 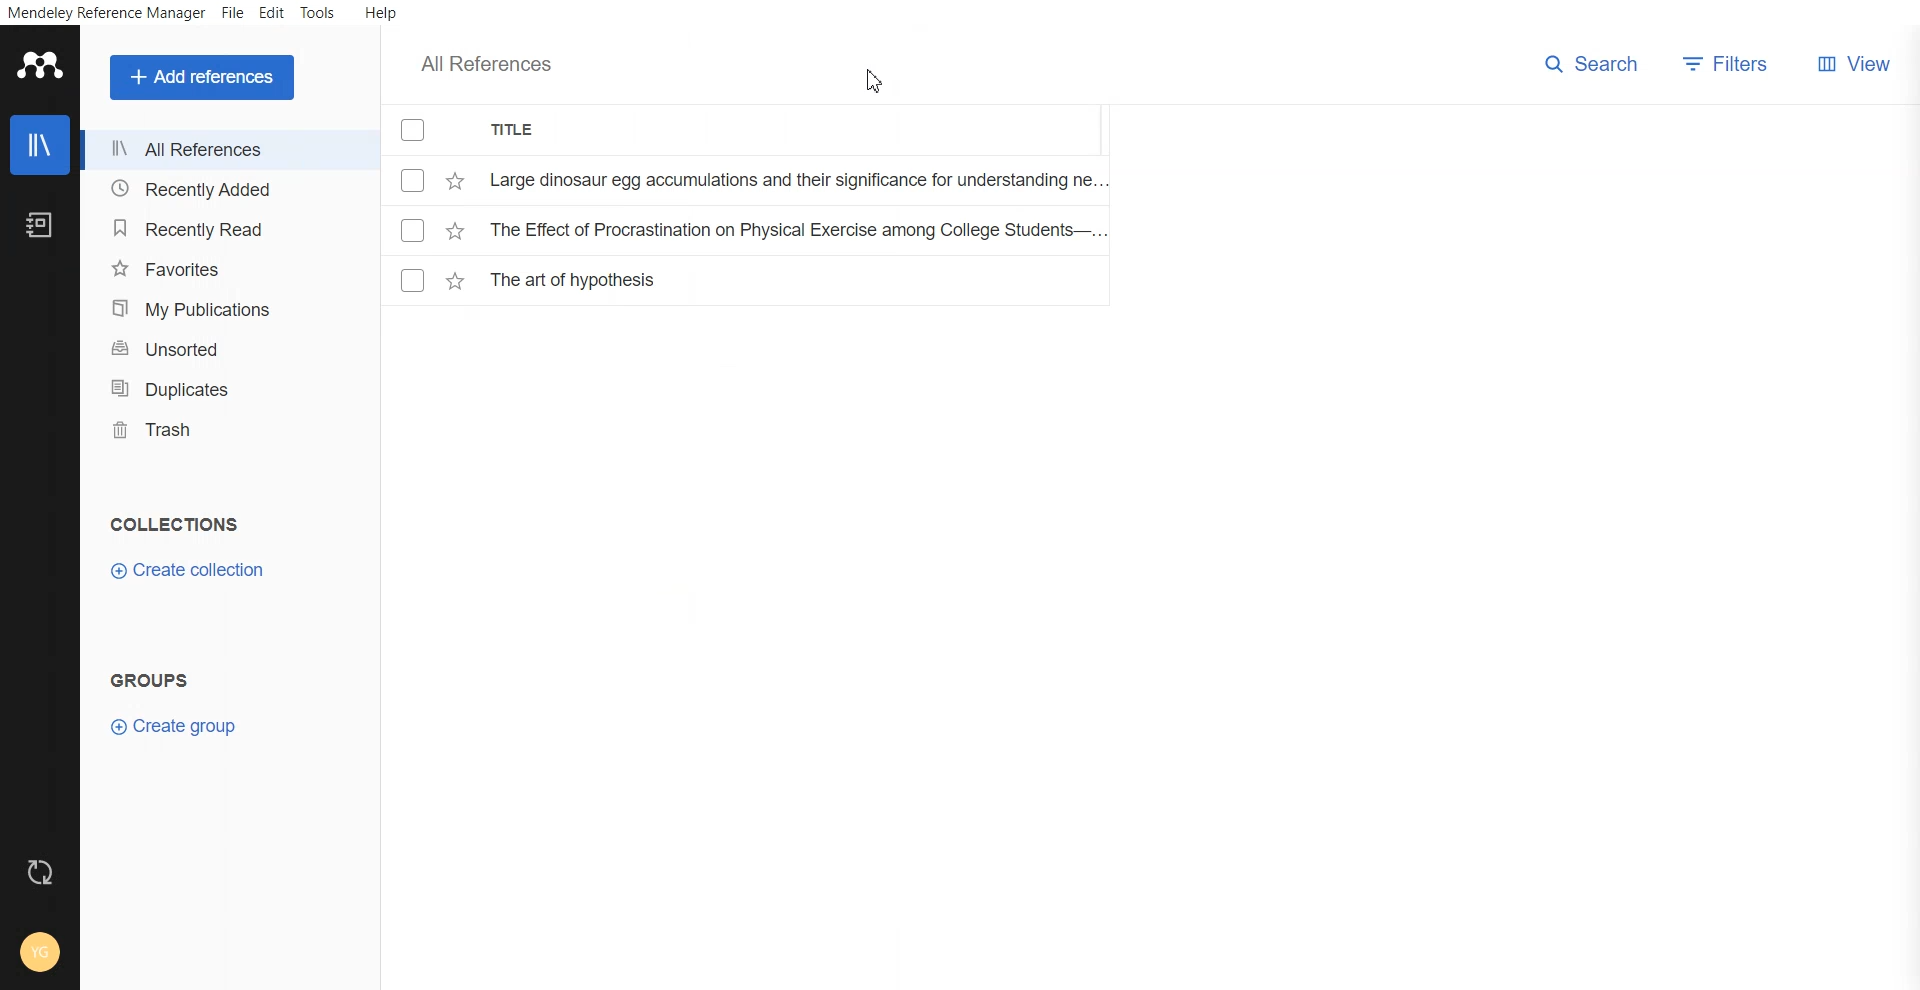 I want to click on Text, so click(x=173, y=525).